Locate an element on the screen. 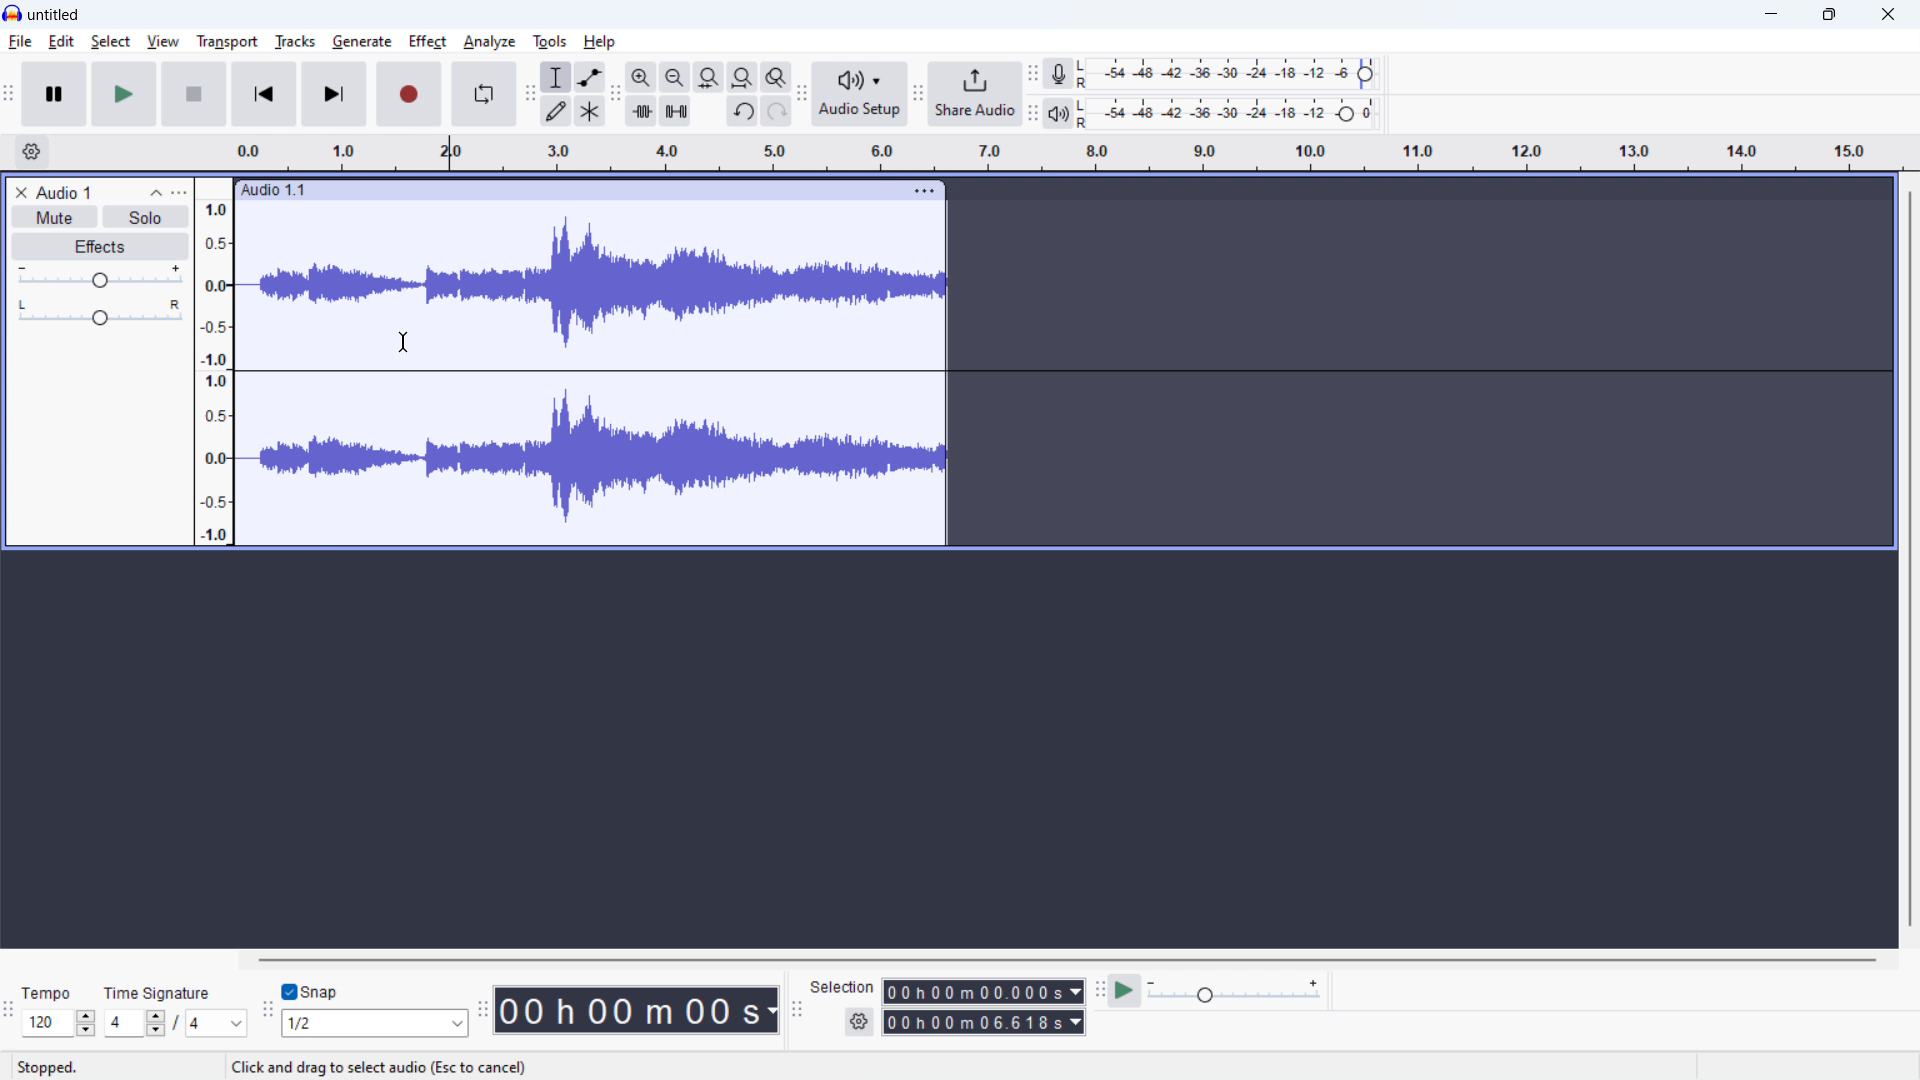 Image resolution: width=1920 pixels, height=1080 pixels. share audio is located at coordinates (976, 93).